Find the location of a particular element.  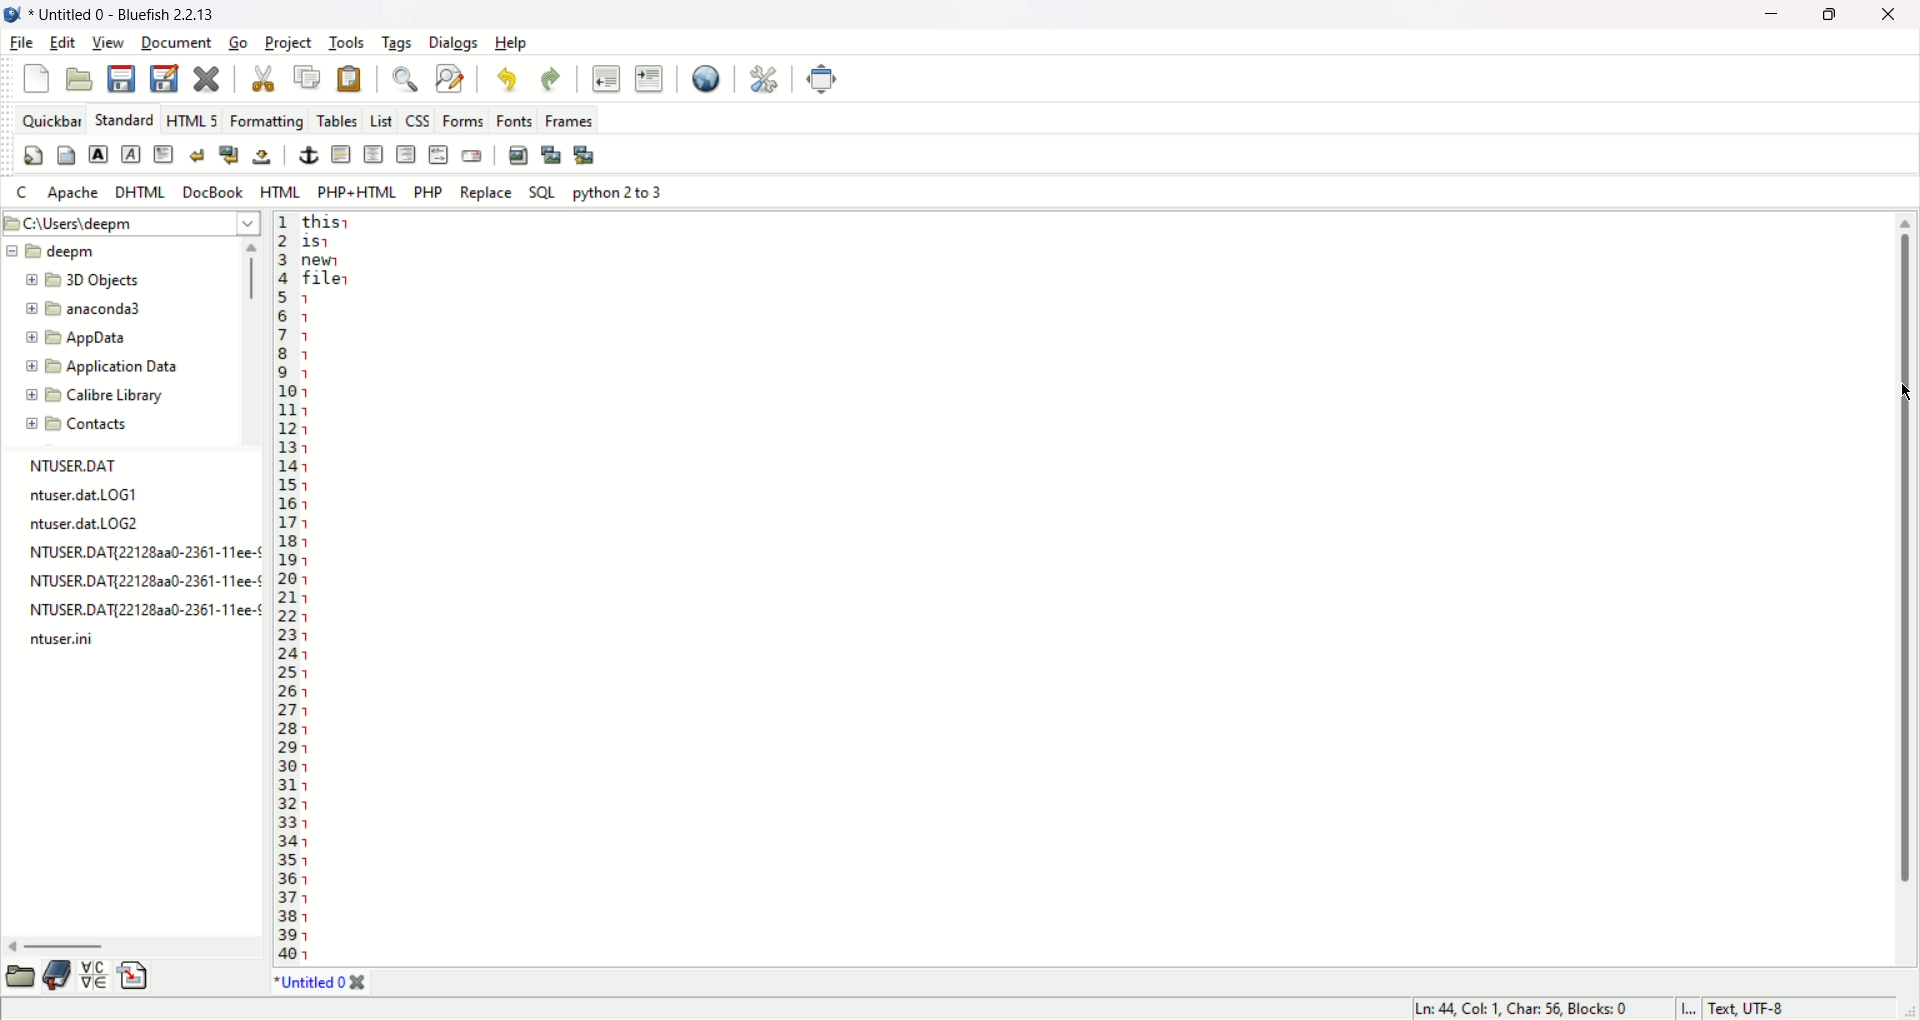

Contacts is located at coordinates (92, 424).